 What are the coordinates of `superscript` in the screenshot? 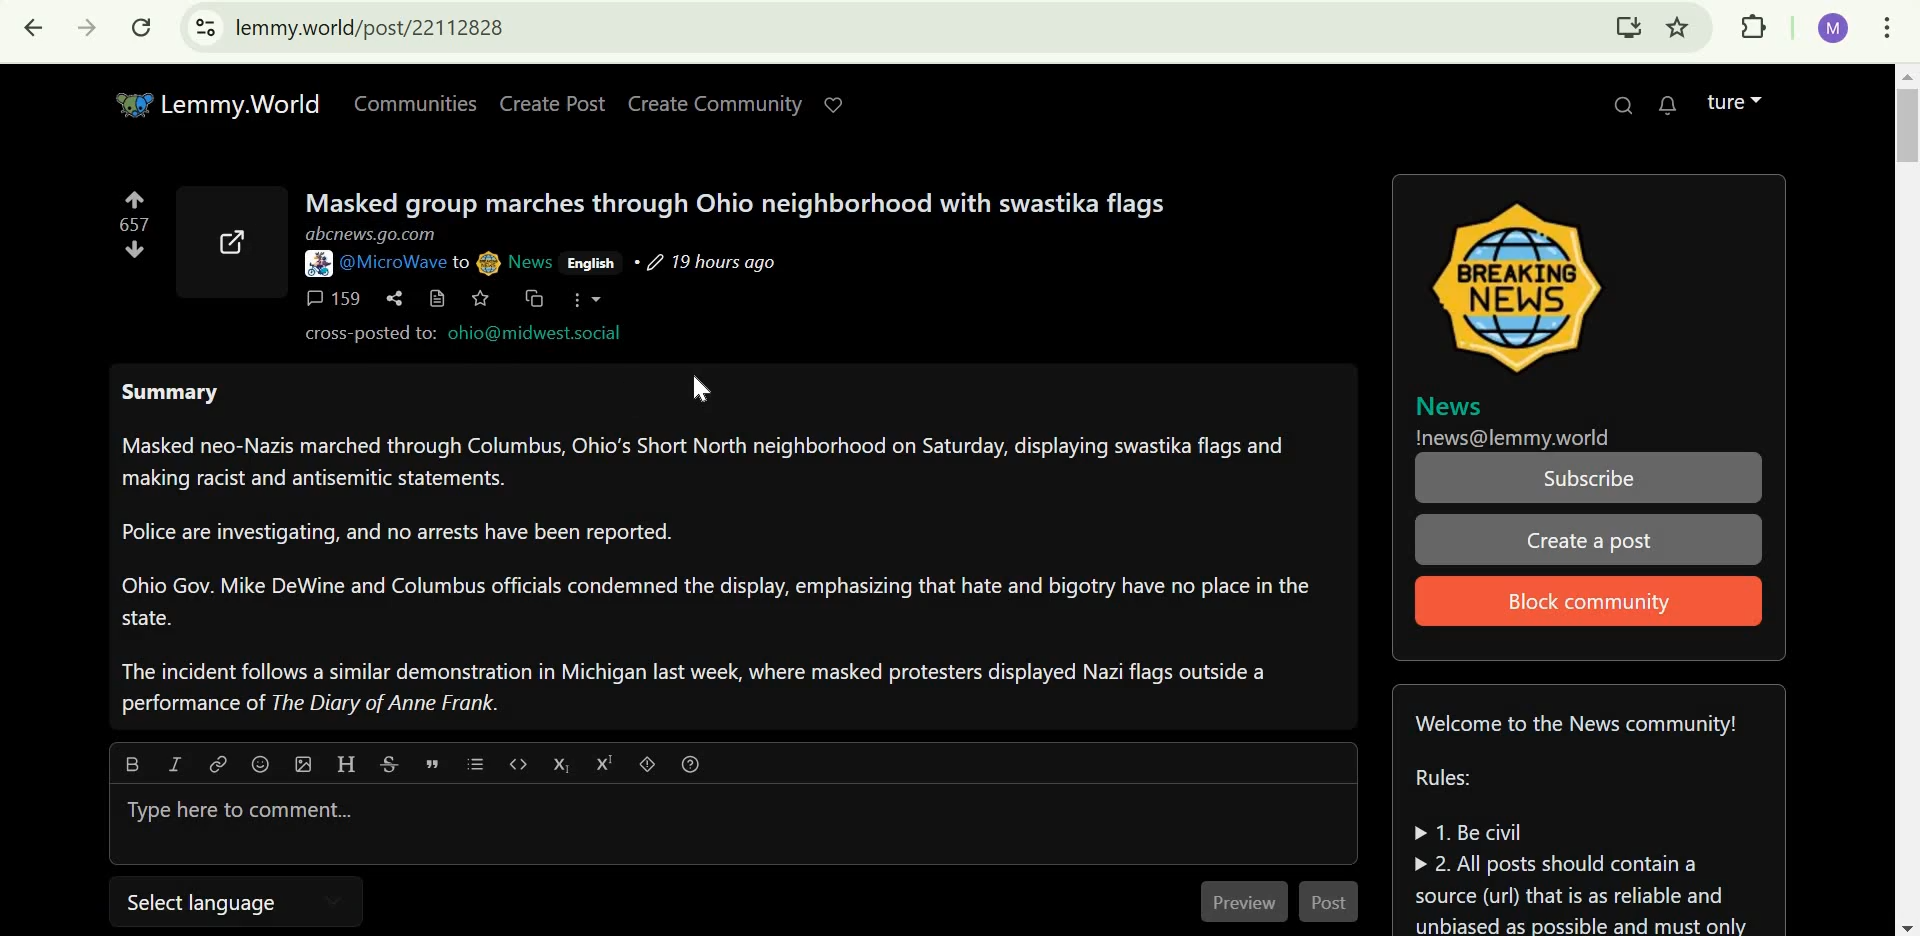 It's located at (602, 763).